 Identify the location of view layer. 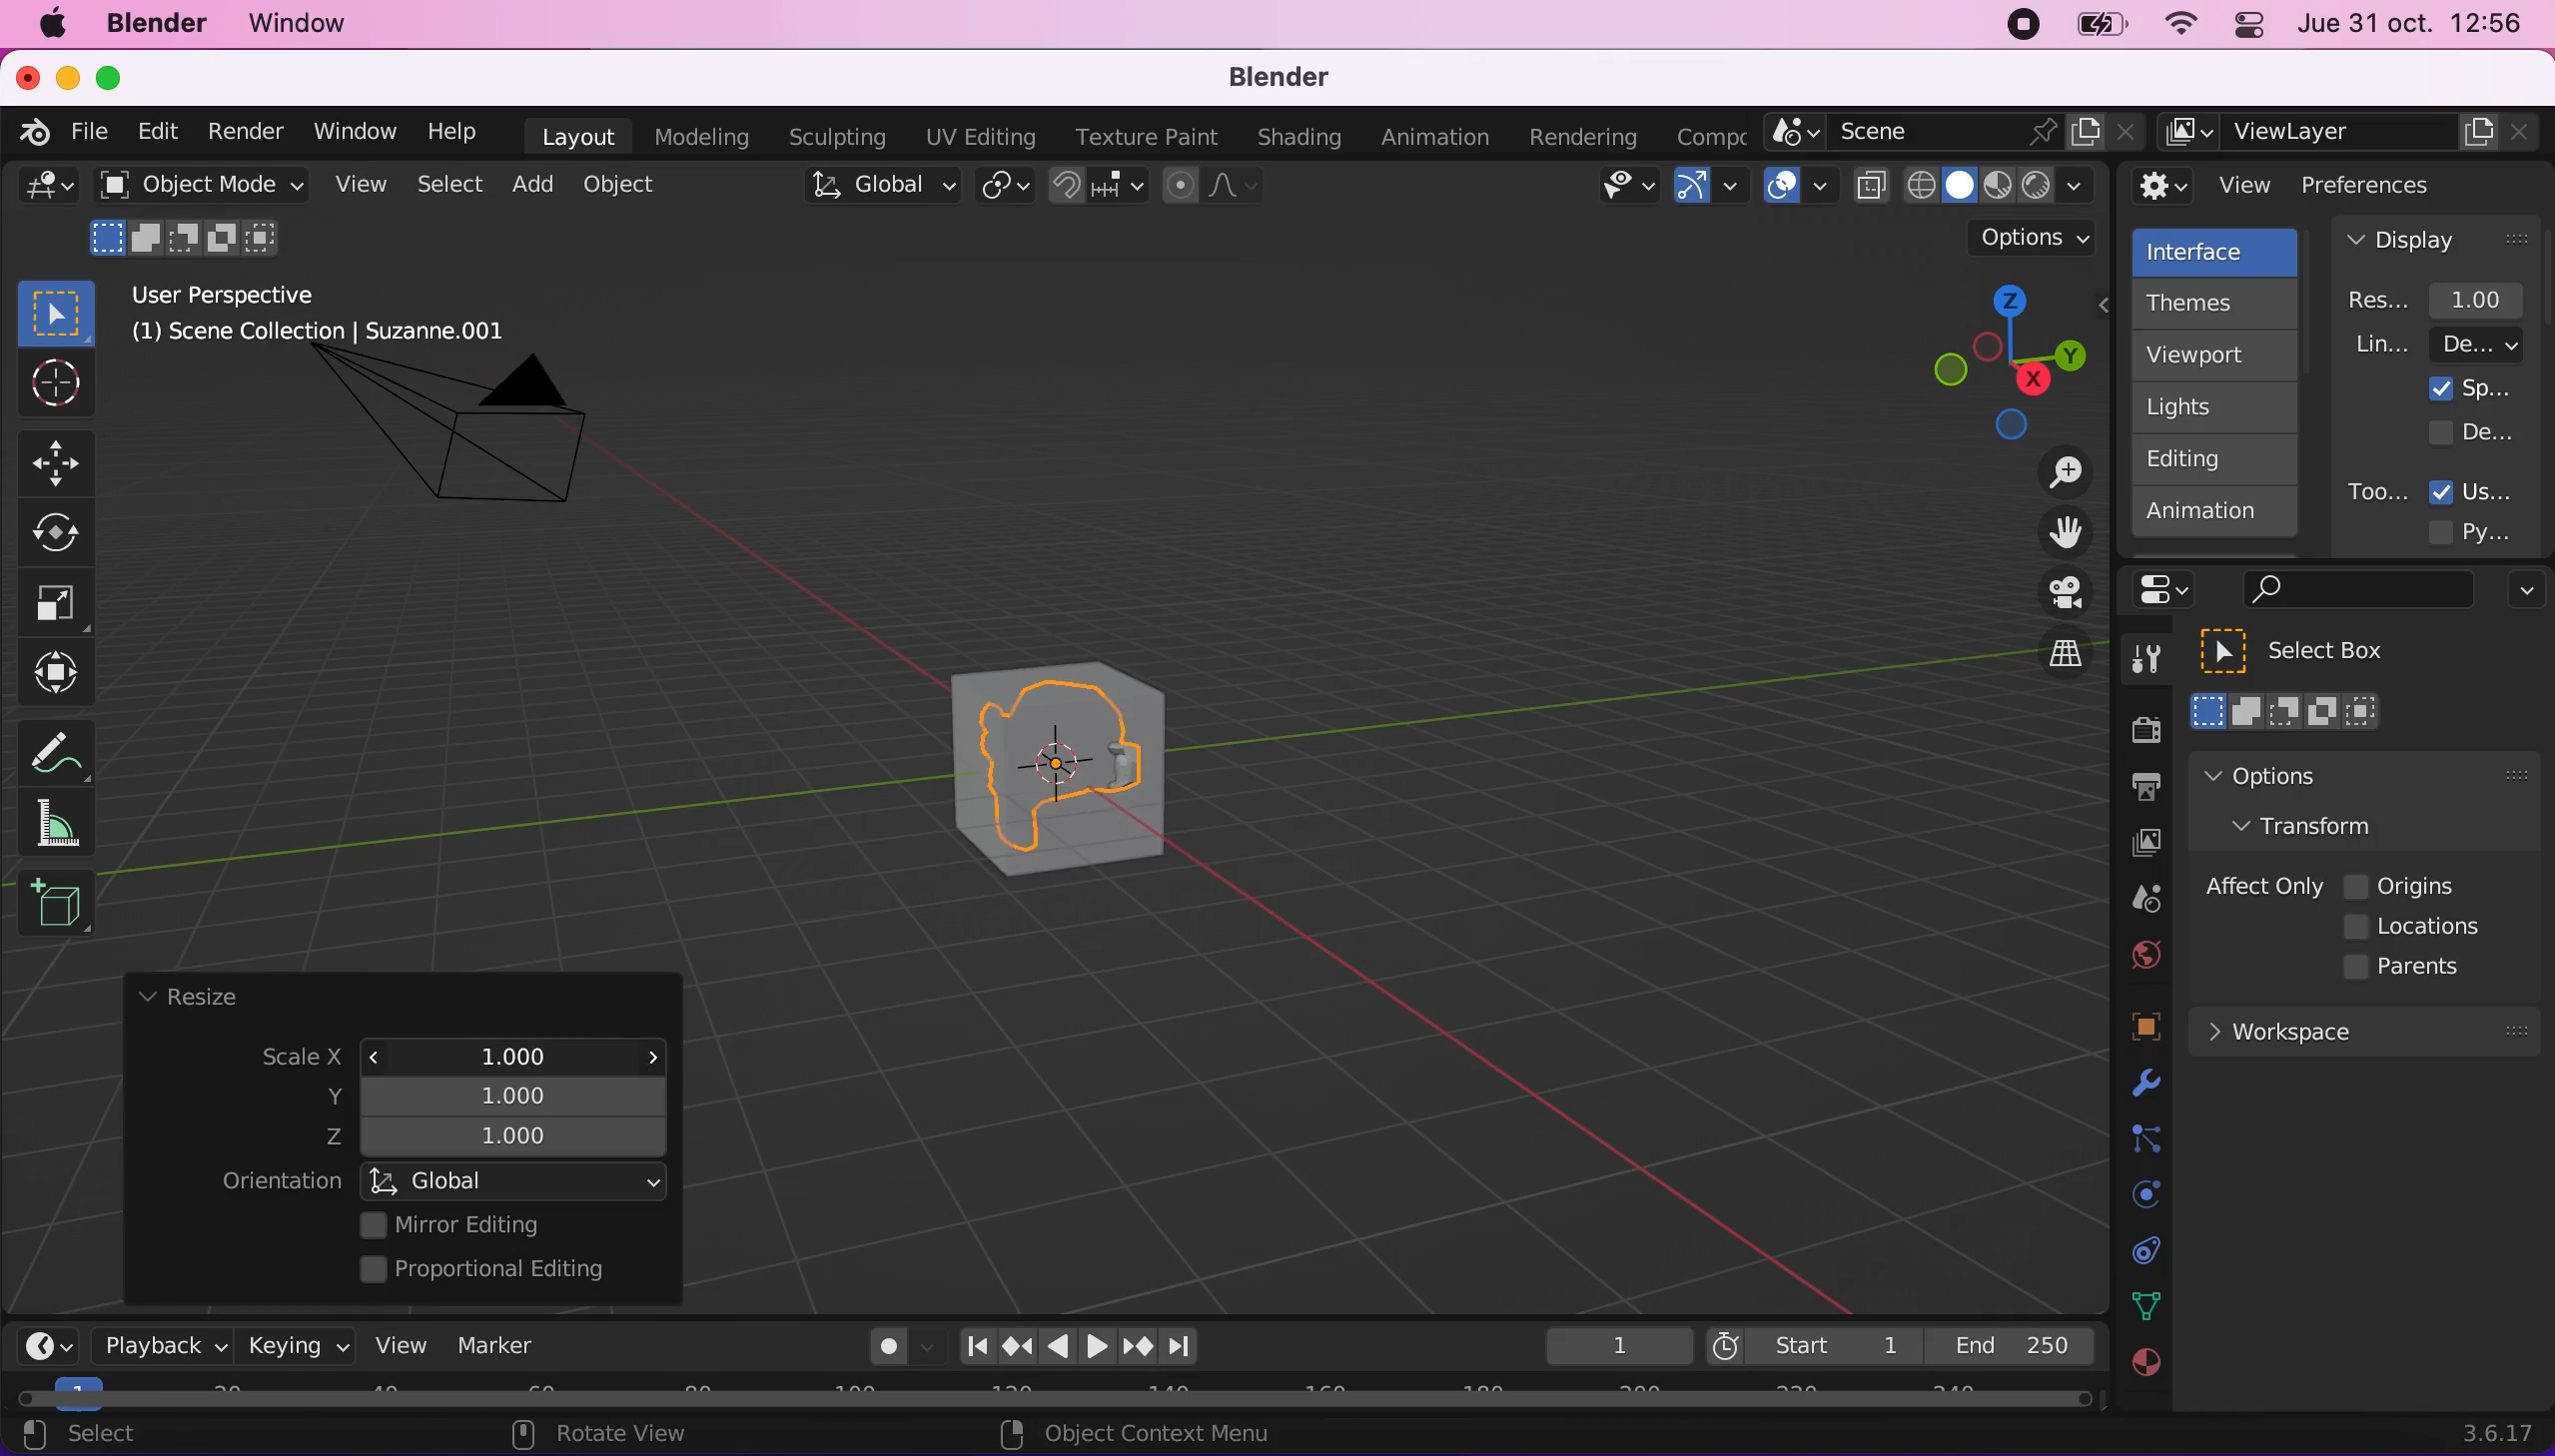
(2135, 846).